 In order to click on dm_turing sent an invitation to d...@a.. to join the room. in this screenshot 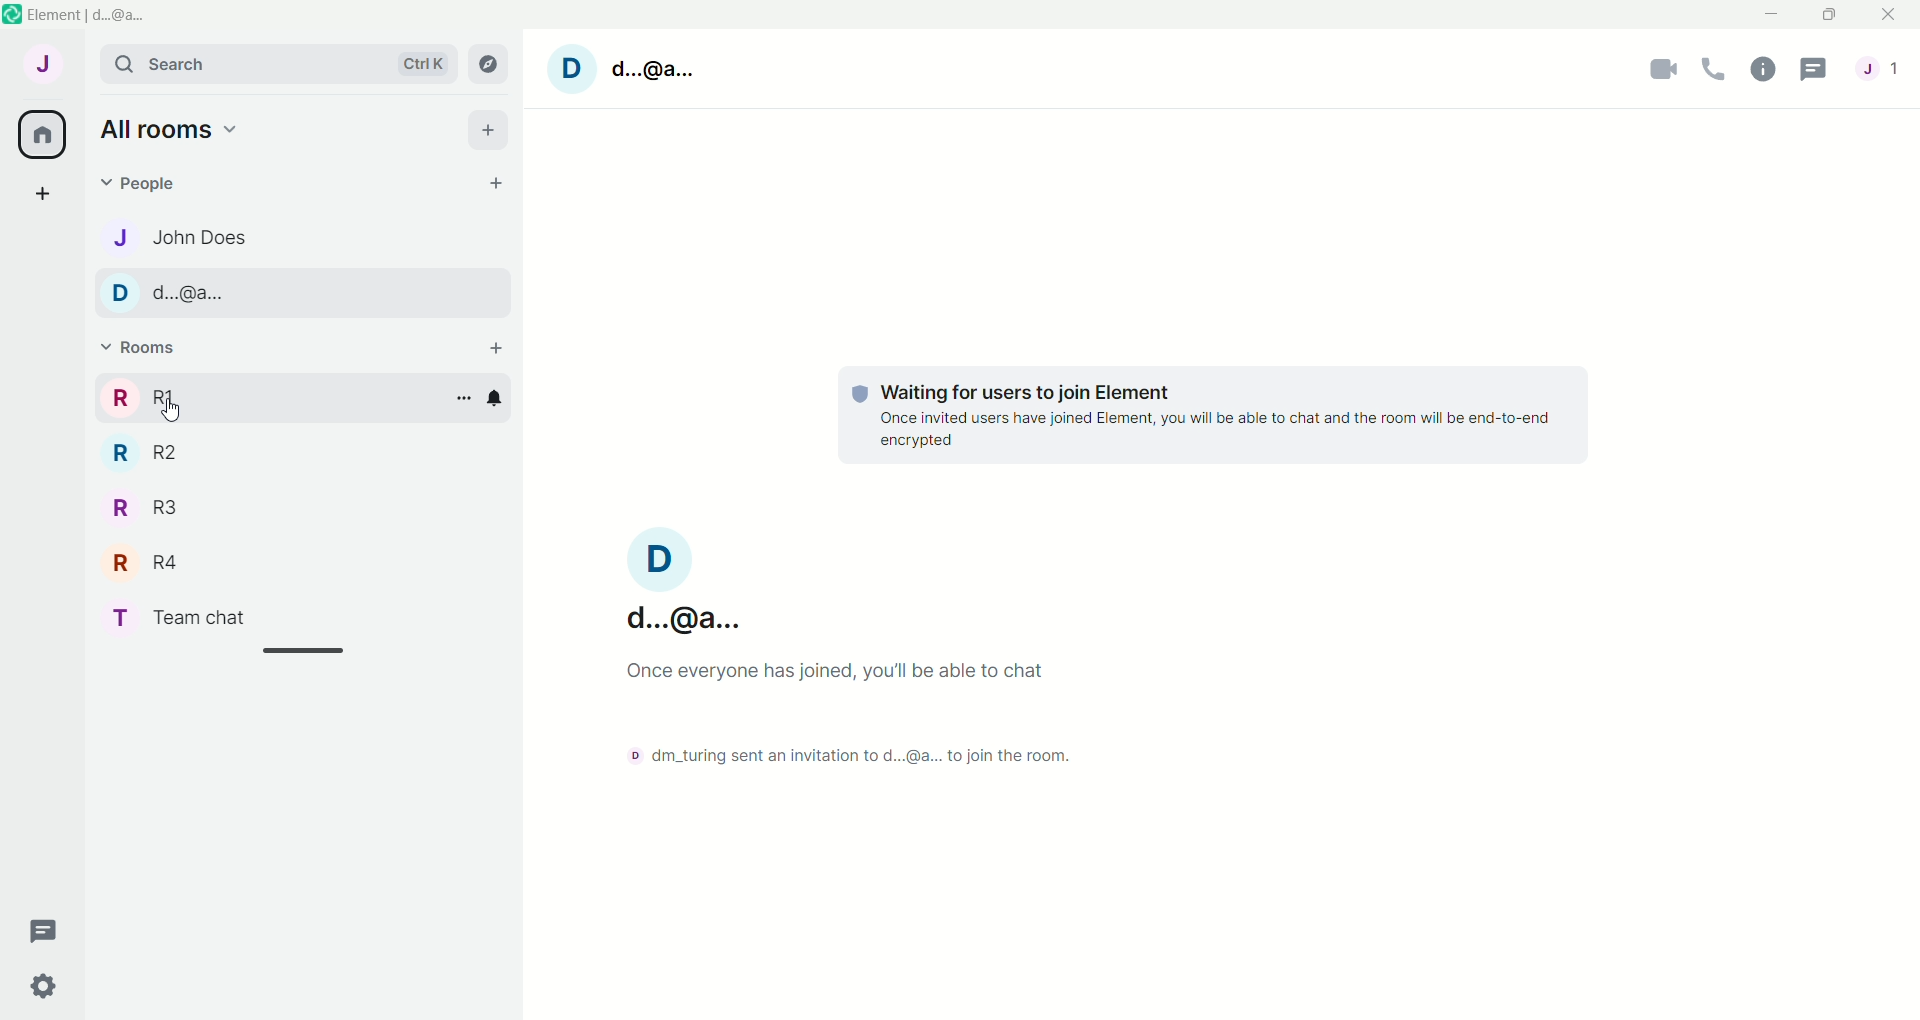, I will do `click(857, 754)`.